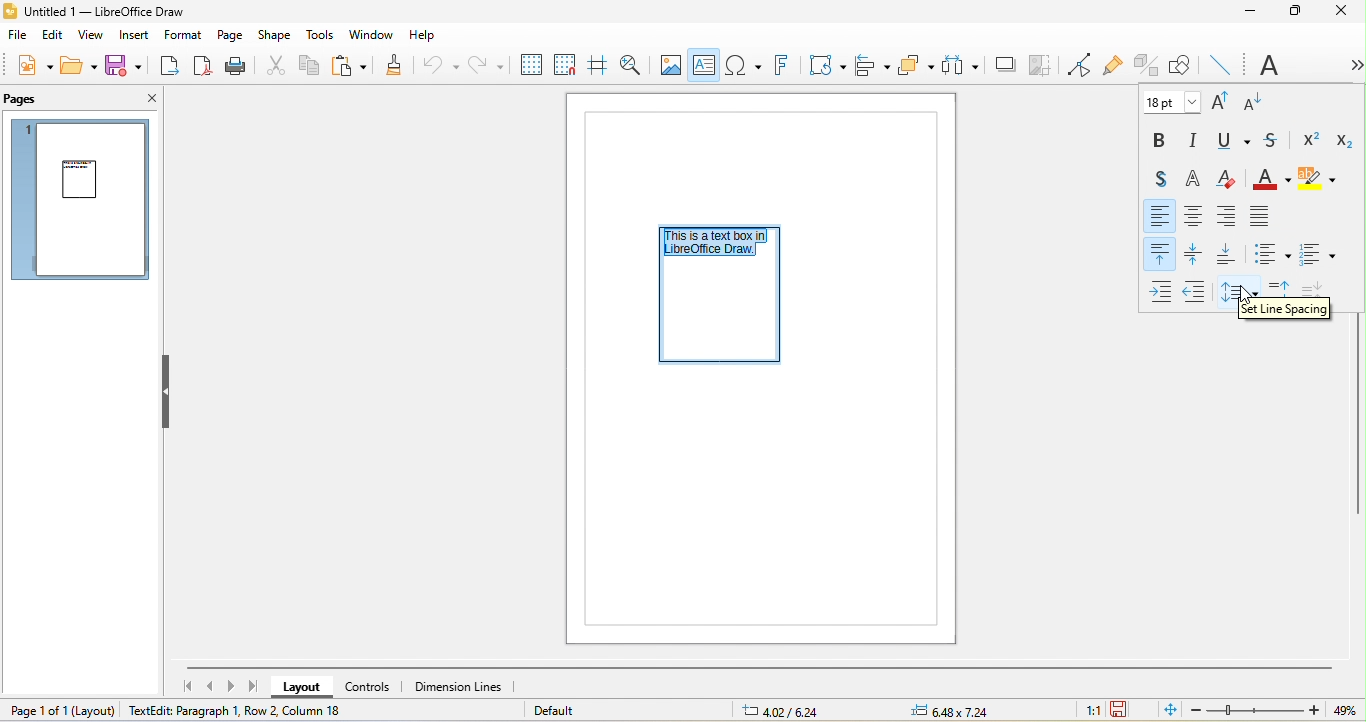 This screenshot has height=722, width=1366. Describe the element at coordinates (1256, 102) in the screenshot. I see `decrease font size` at that location.